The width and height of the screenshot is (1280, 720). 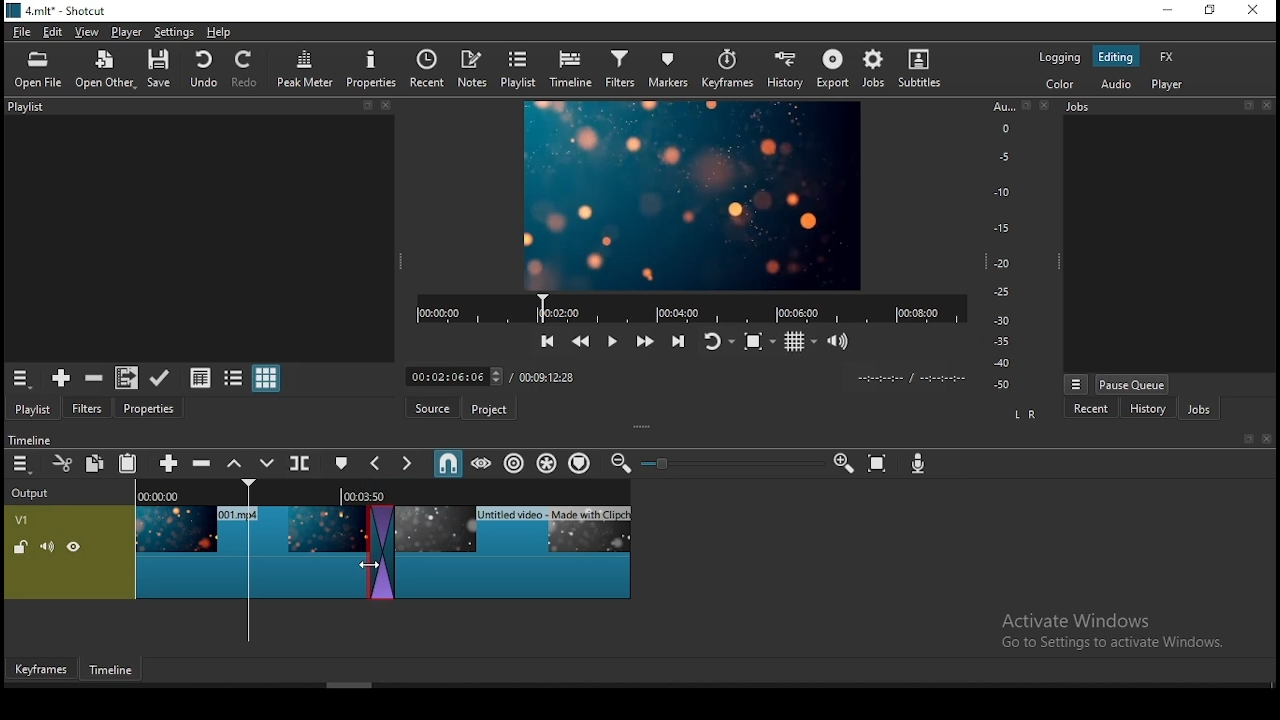 What do you see at coordinates (879, 462) in the screenshot?
I see `zoom timeline to fit` at bounding box center [879, 462].